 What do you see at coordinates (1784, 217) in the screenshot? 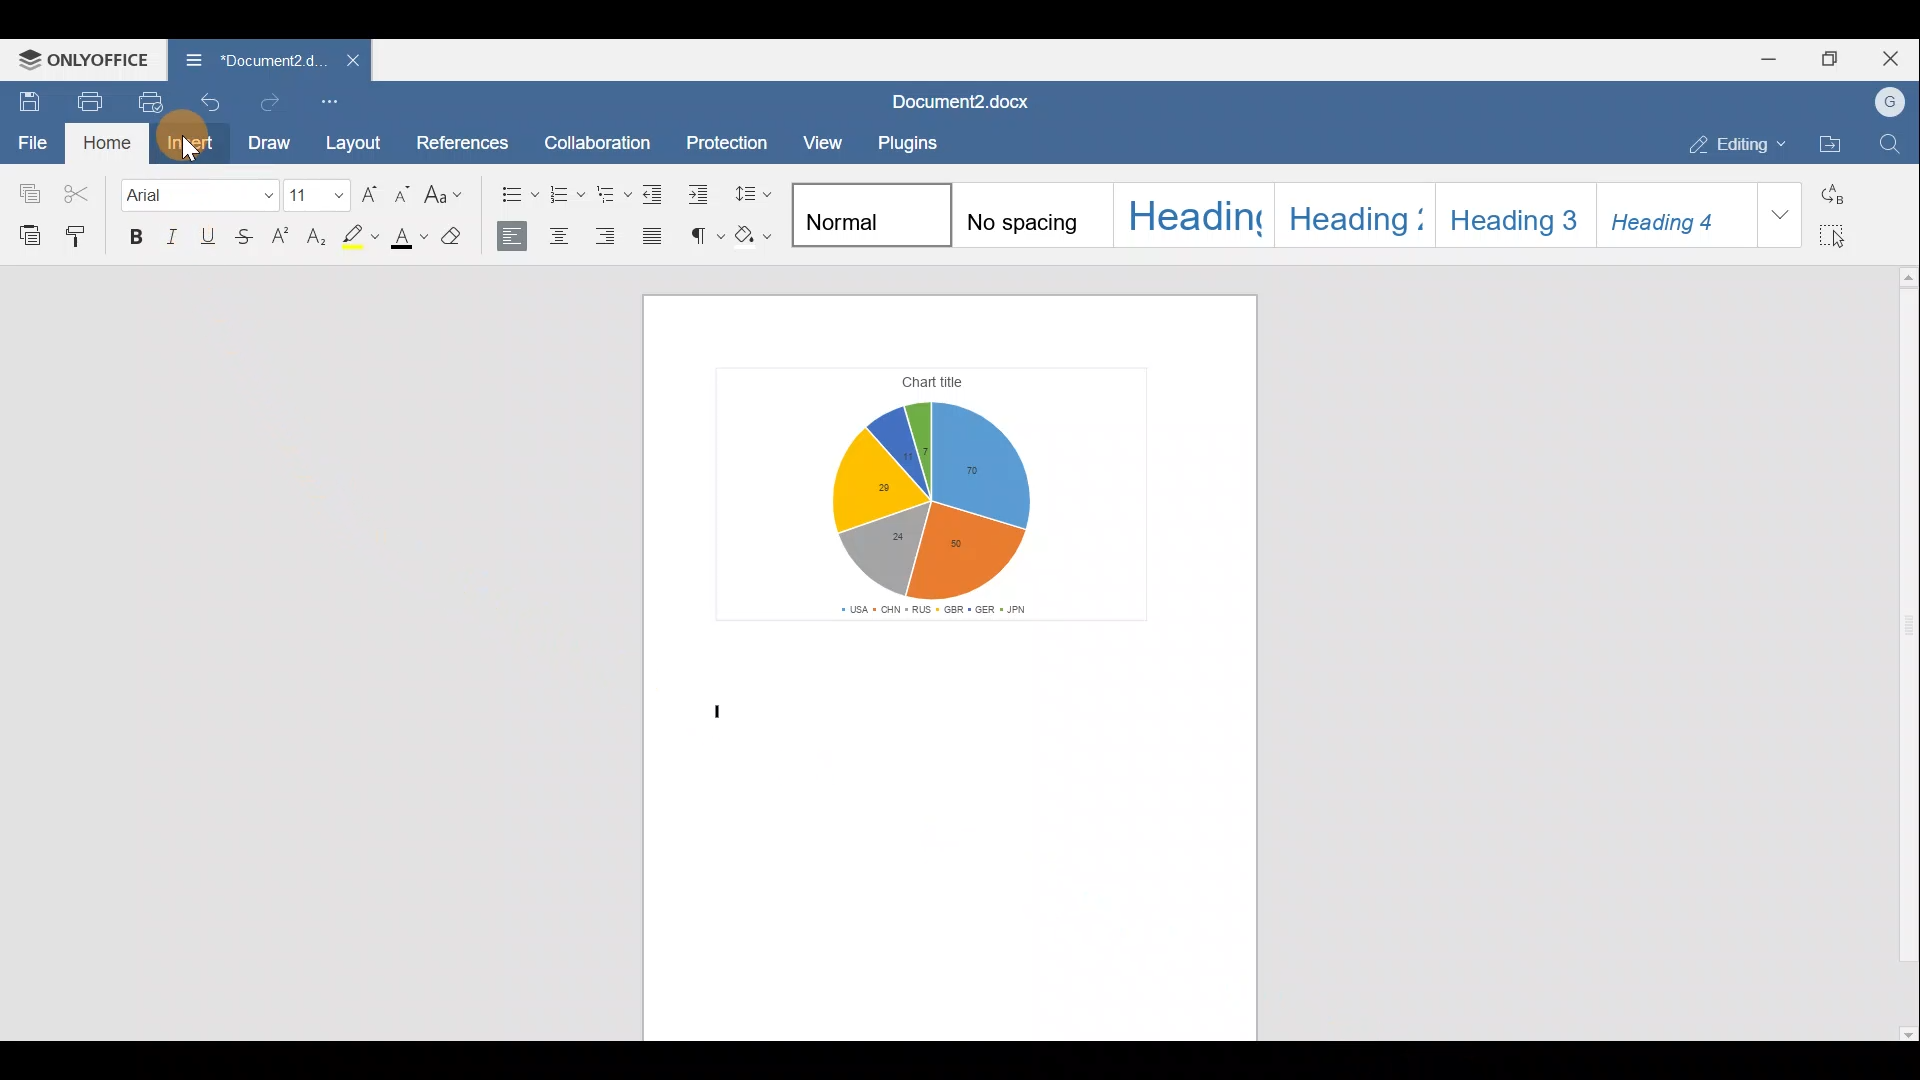
I see `More` at bounding box center [1784, 217].